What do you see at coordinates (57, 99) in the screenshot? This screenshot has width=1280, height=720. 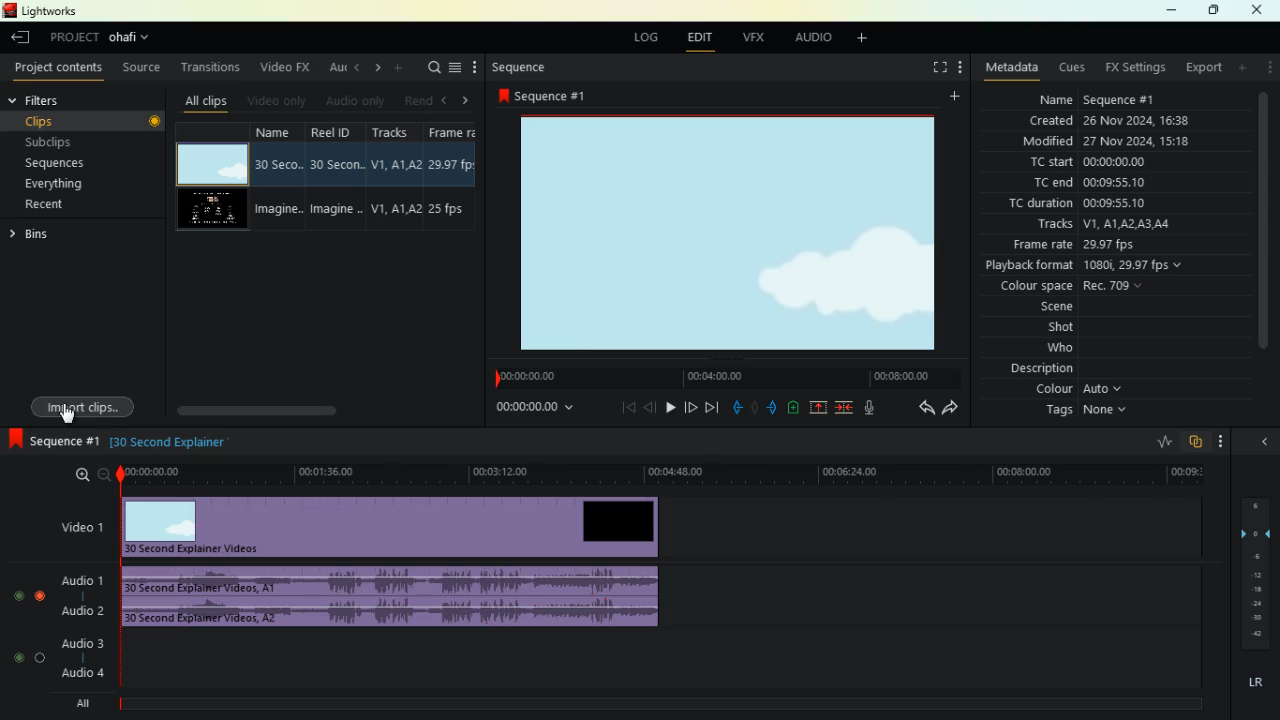 I see `filters` at bounding box center [57, 99].